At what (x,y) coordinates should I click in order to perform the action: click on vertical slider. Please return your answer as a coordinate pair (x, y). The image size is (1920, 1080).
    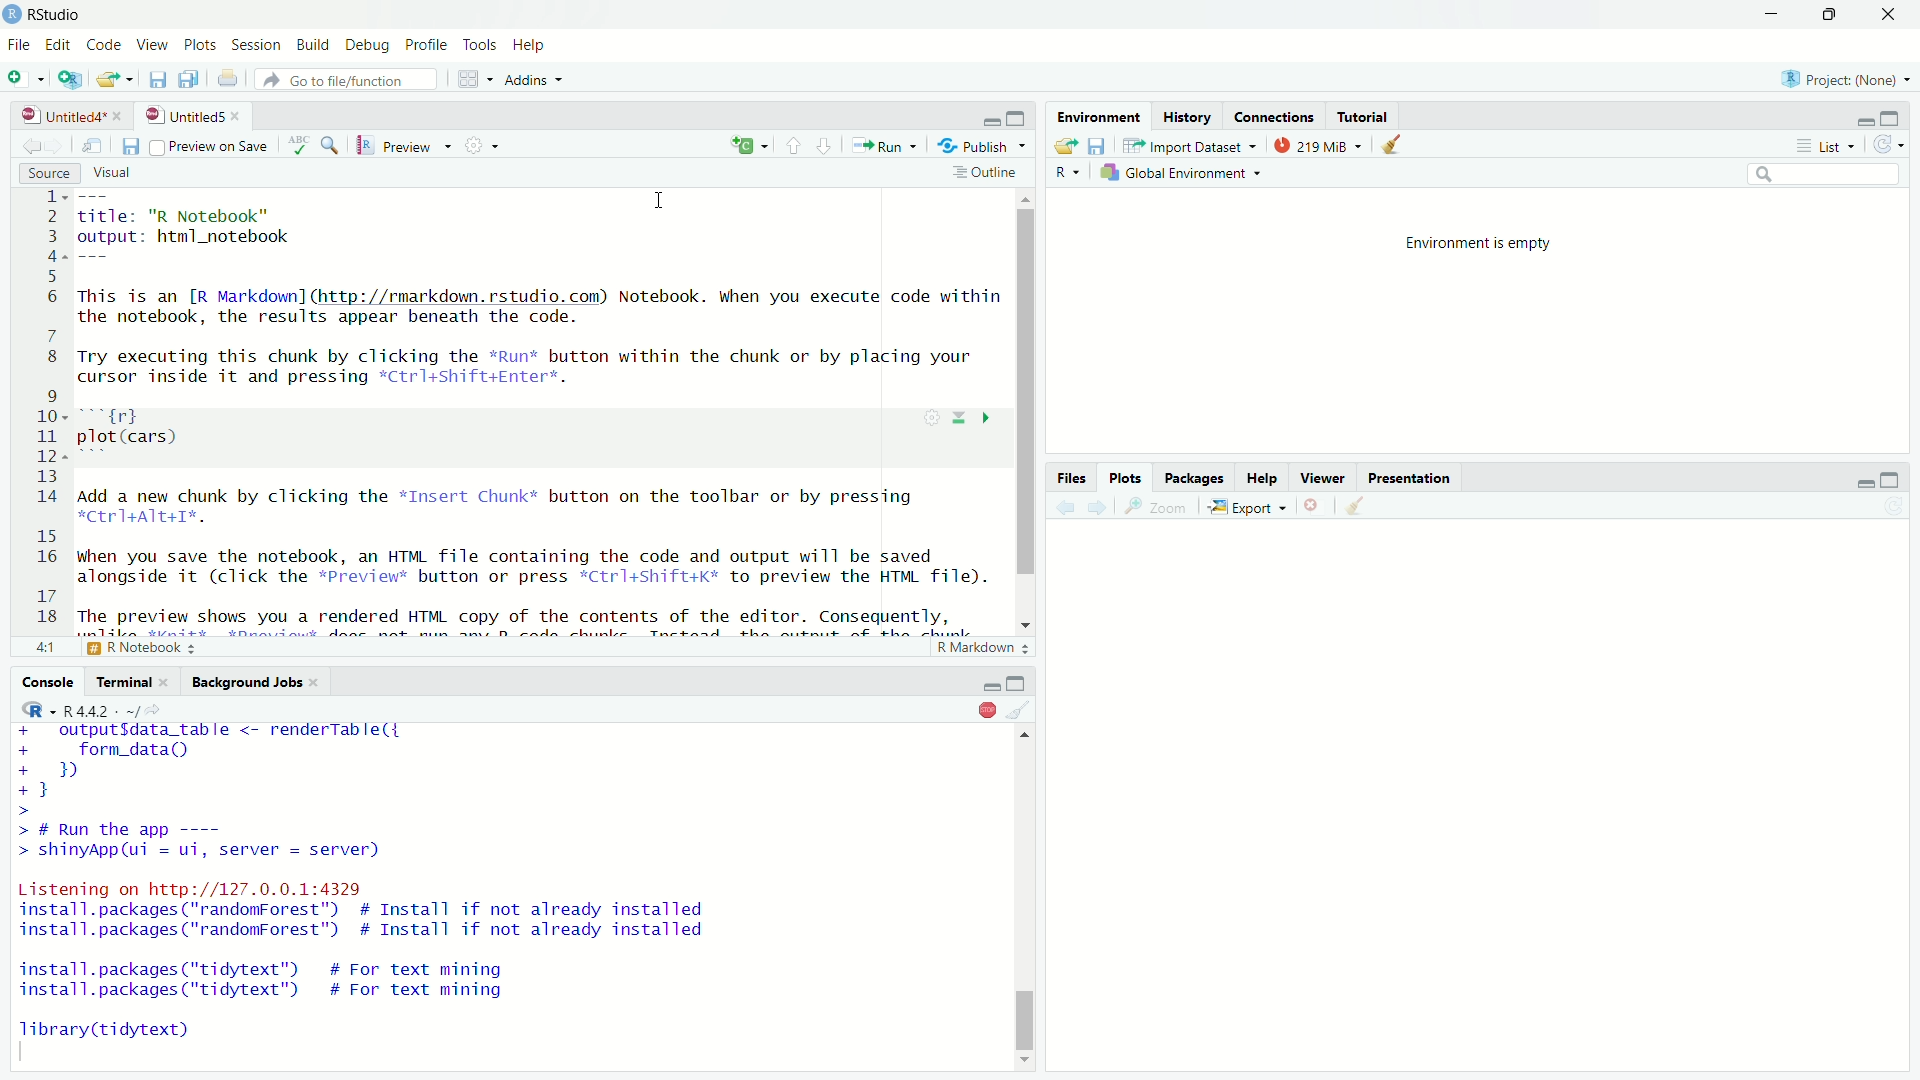
    Looking at the image, I should click on (1028, 401).